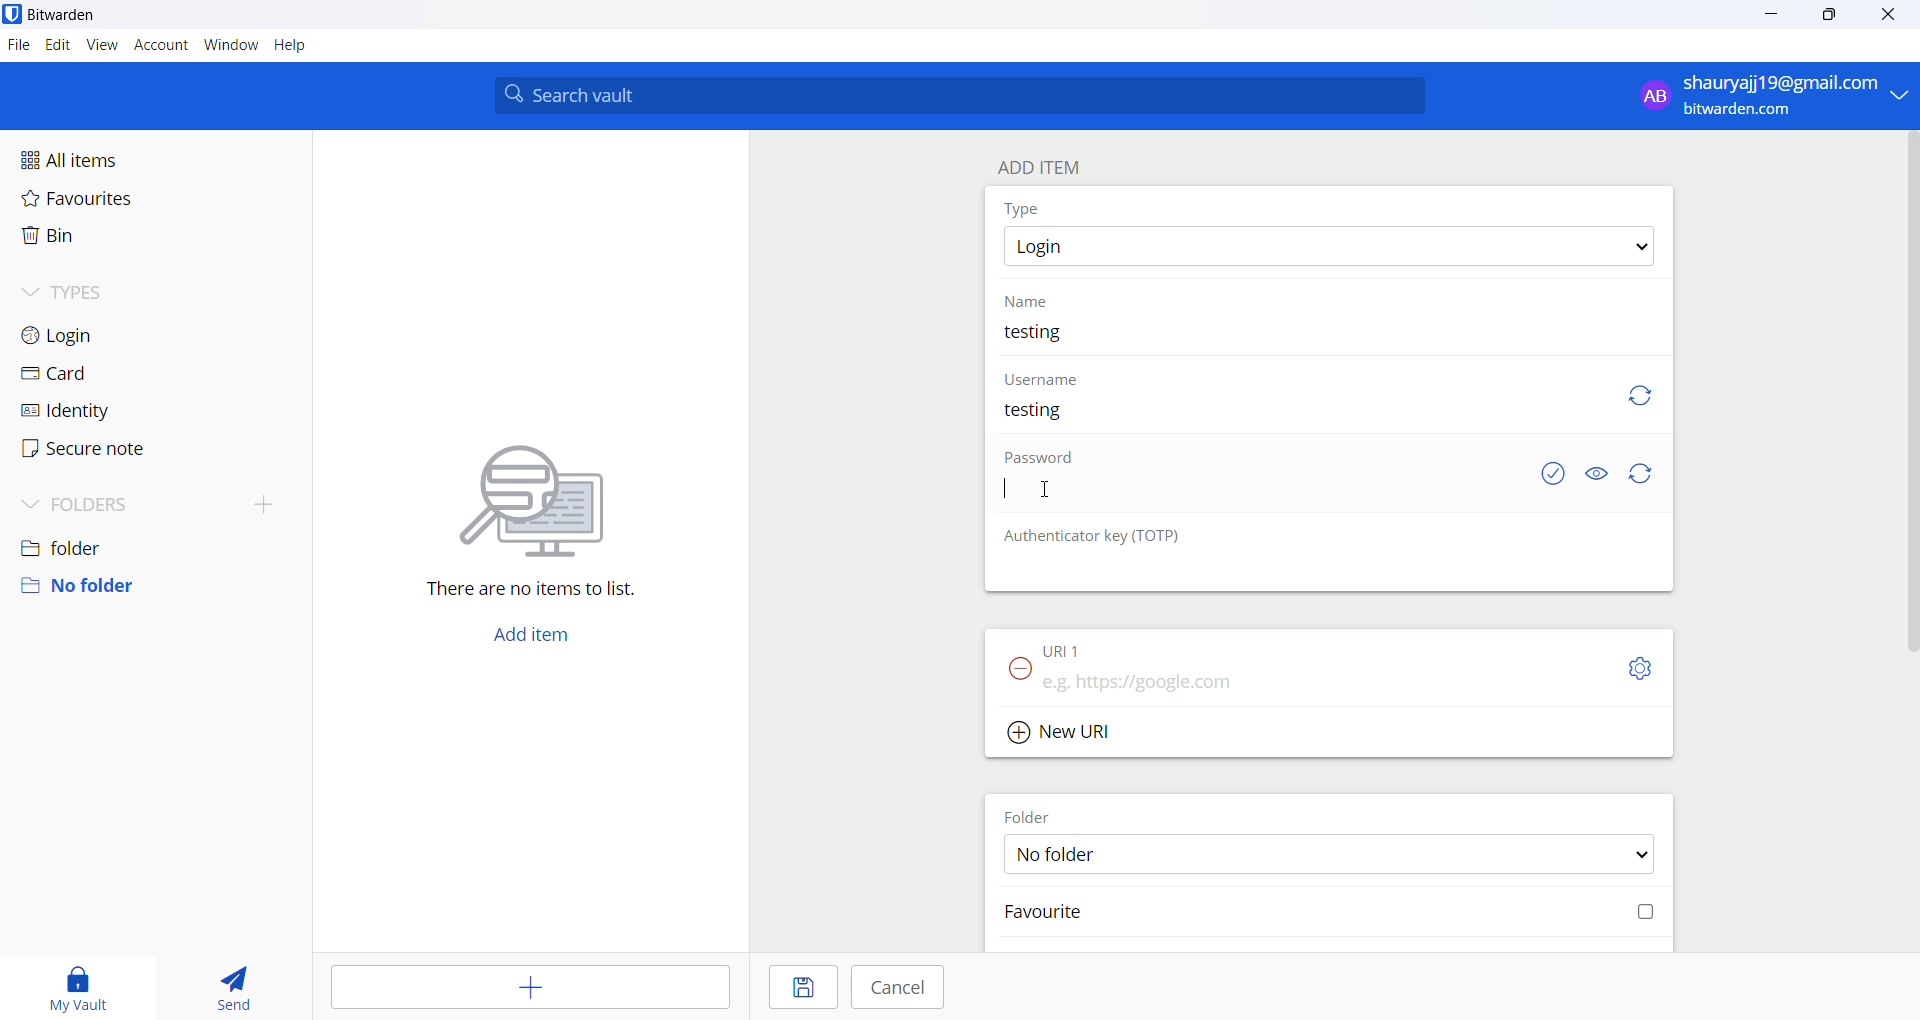 Image resolution: width=1920 pixels, height=1020 pixels. Describe the element at coordinates (74, 16) in the screenshot. I see `application name and logo` at that location.